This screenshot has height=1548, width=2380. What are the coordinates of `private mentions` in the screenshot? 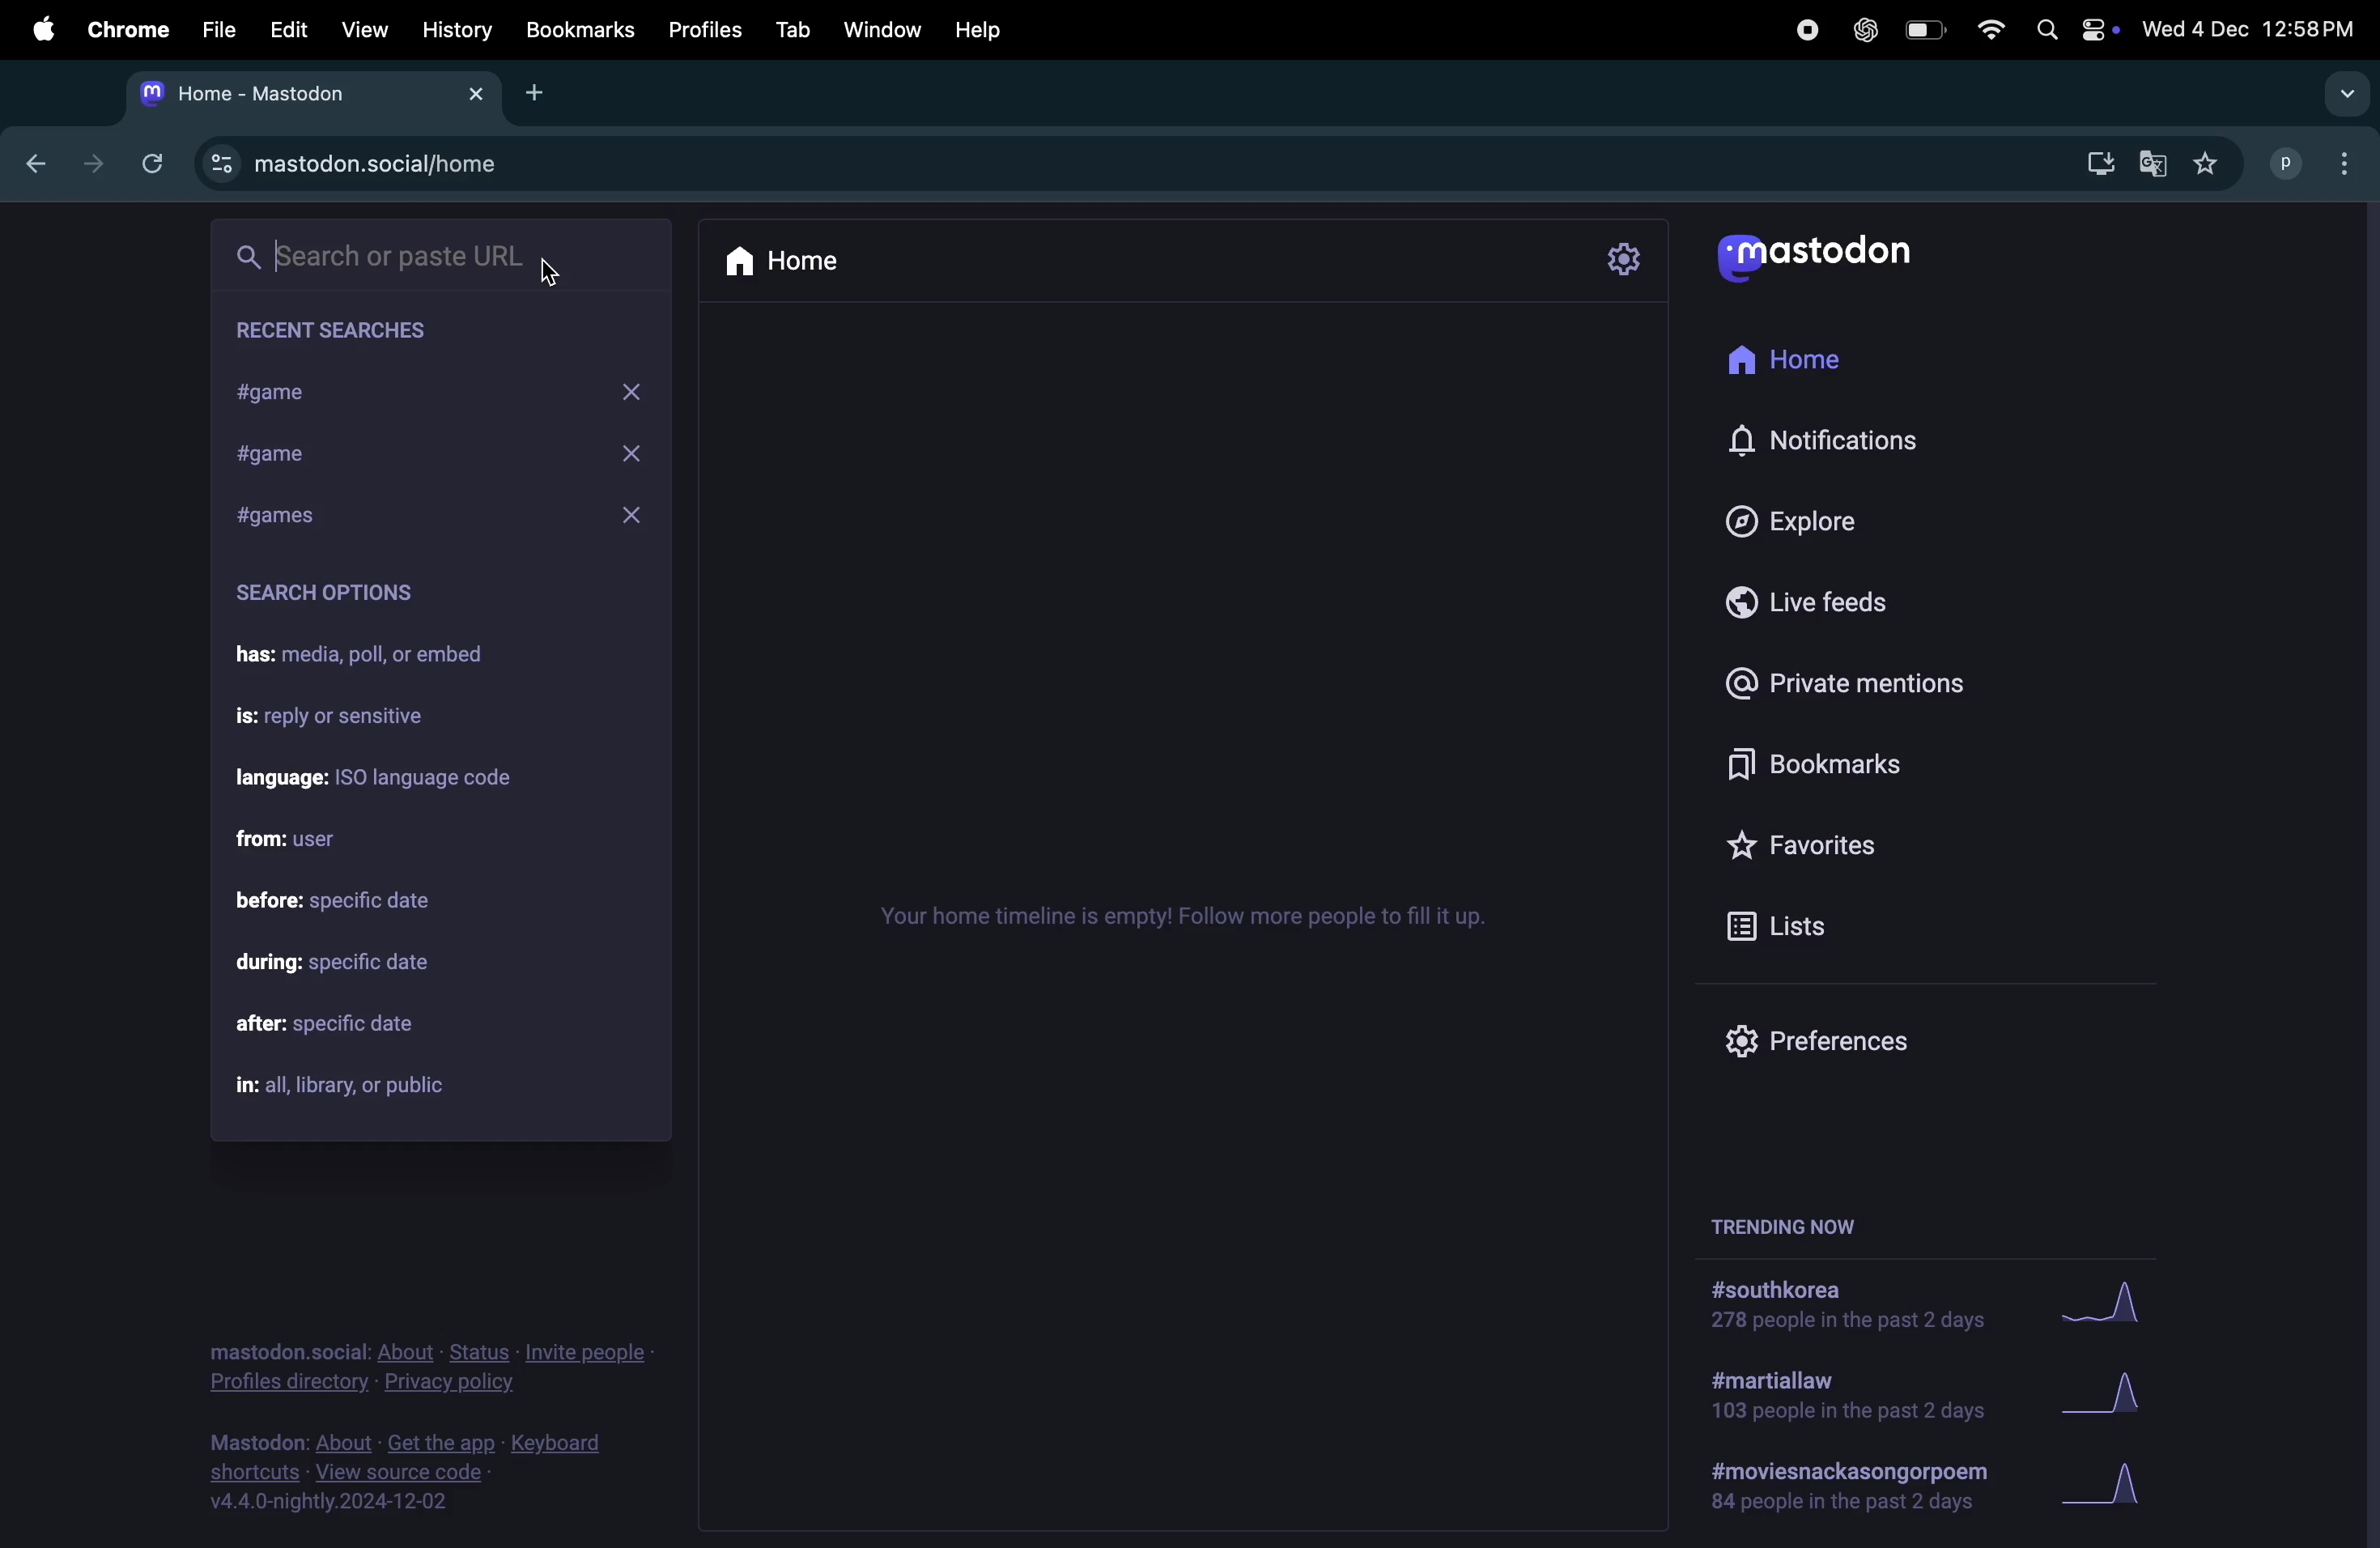 It's located at (1876, 682).